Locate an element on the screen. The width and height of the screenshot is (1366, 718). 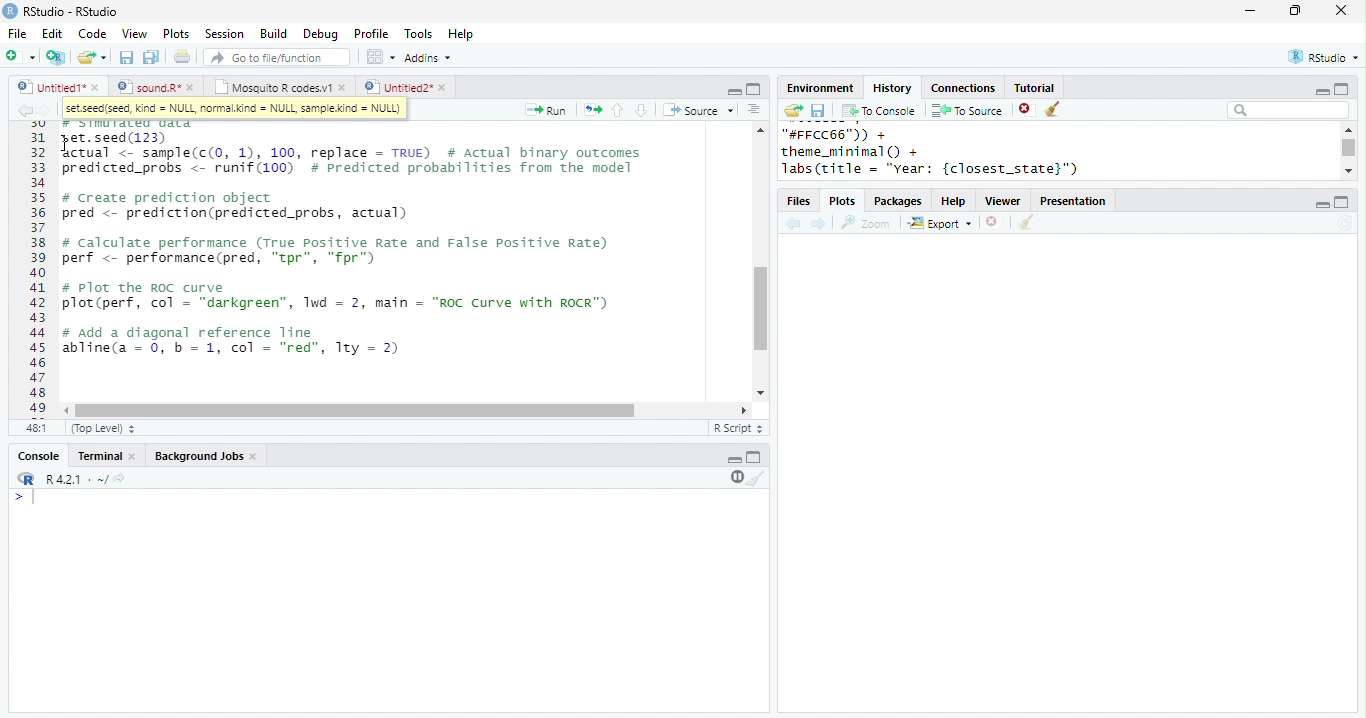
Untitled 2 is located at coordinates (397, 86).